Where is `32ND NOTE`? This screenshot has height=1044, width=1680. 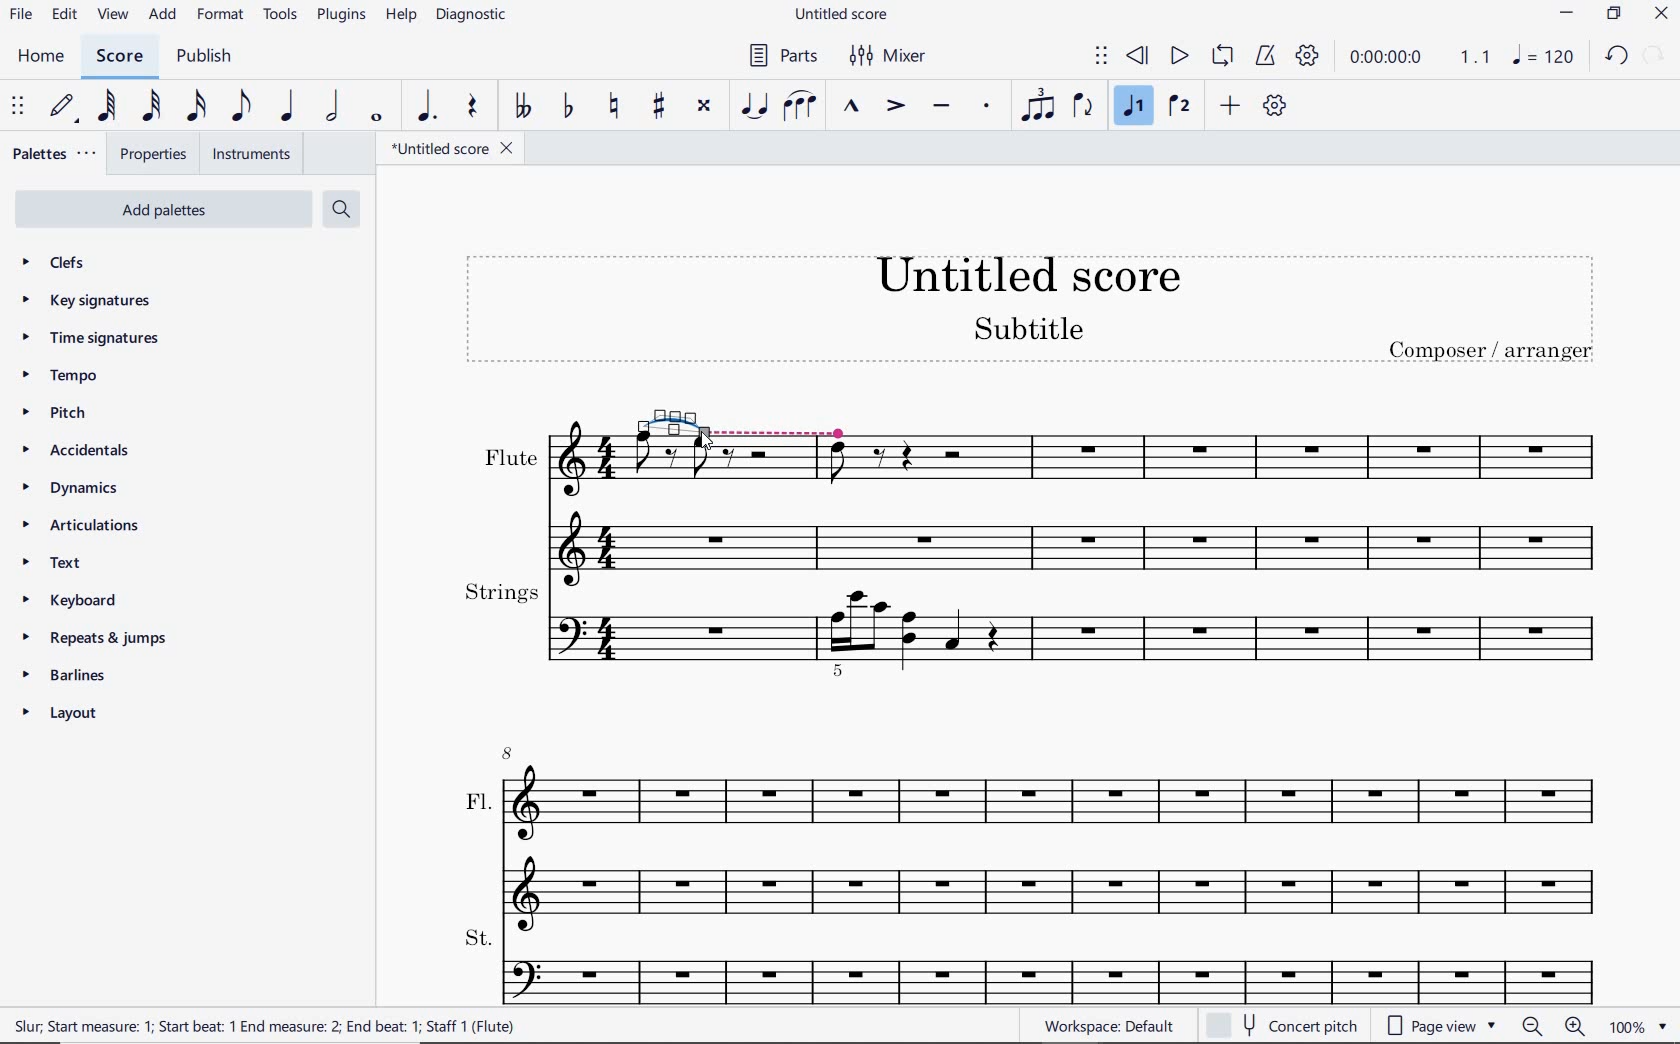
32ND NOTE is located at coordinates (148, 107).